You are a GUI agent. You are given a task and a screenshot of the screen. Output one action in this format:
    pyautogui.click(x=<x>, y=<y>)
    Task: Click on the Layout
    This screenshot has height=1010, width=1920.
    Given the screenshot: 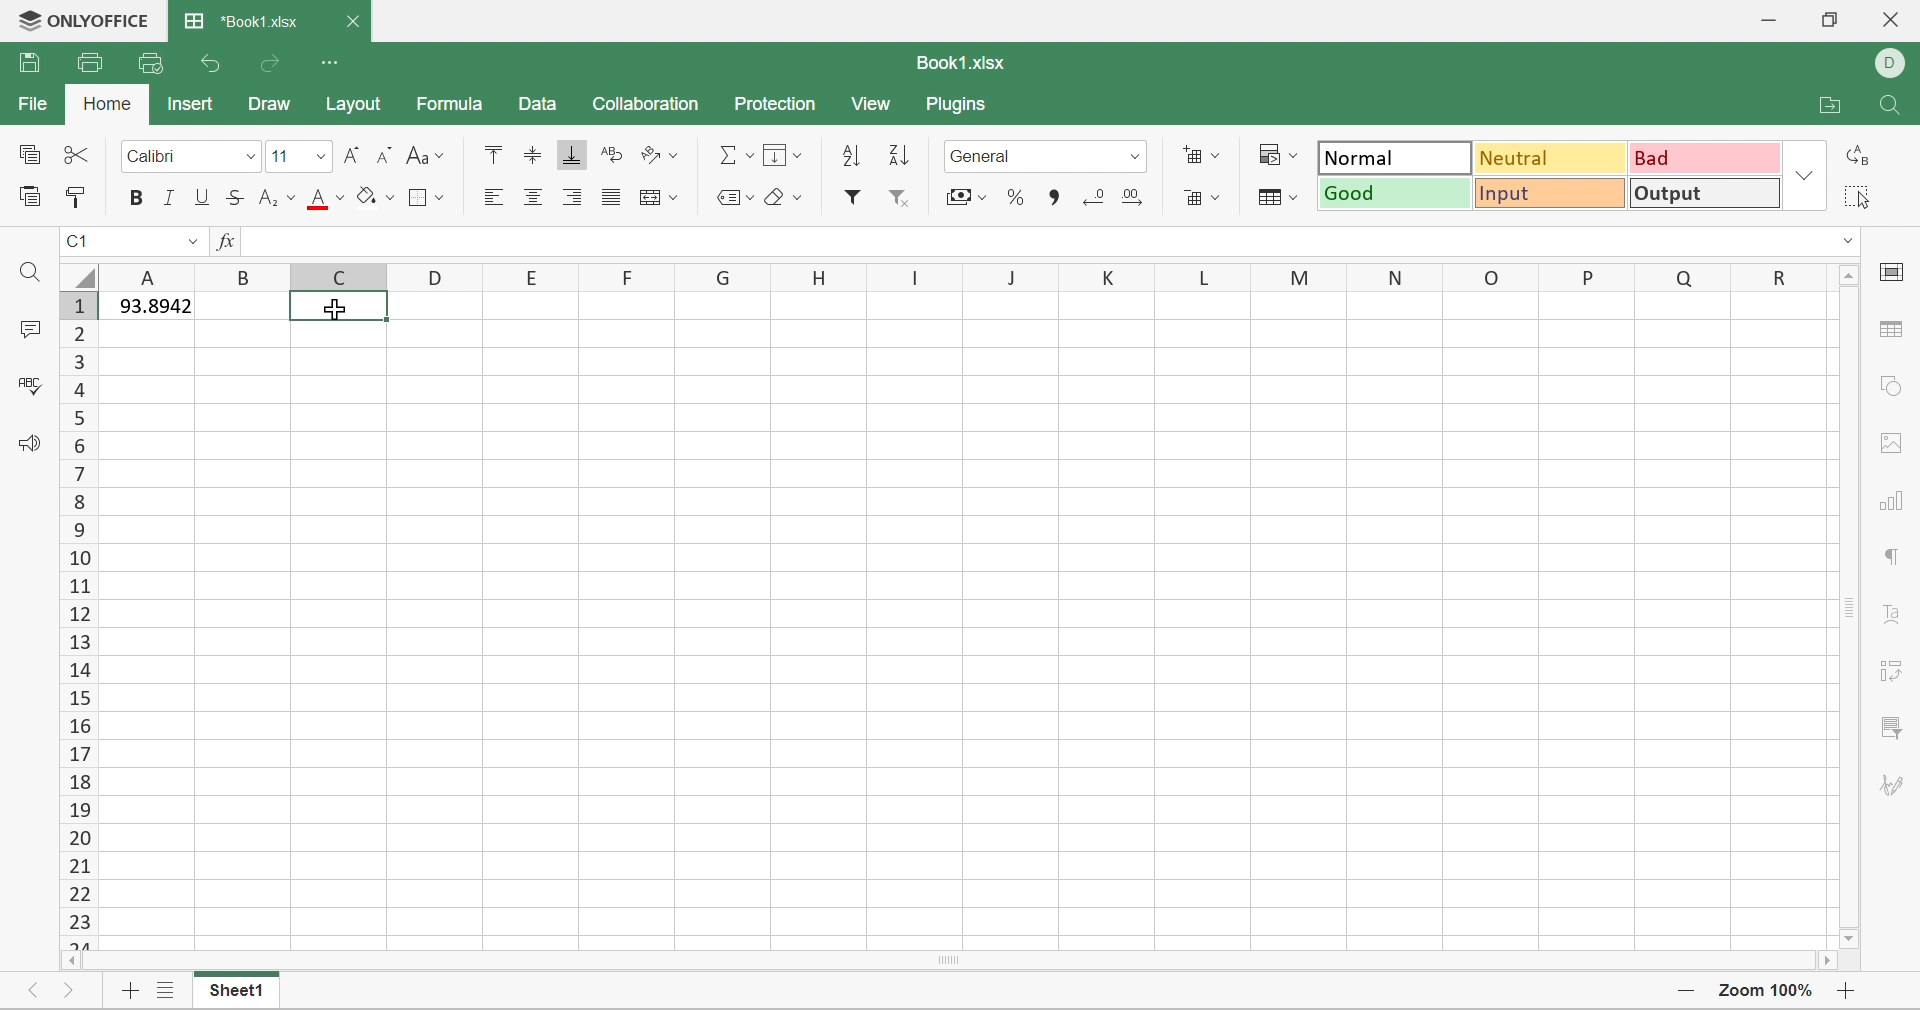 What is the action you would take?
    pyautogui.click(x=358, y=109)
    